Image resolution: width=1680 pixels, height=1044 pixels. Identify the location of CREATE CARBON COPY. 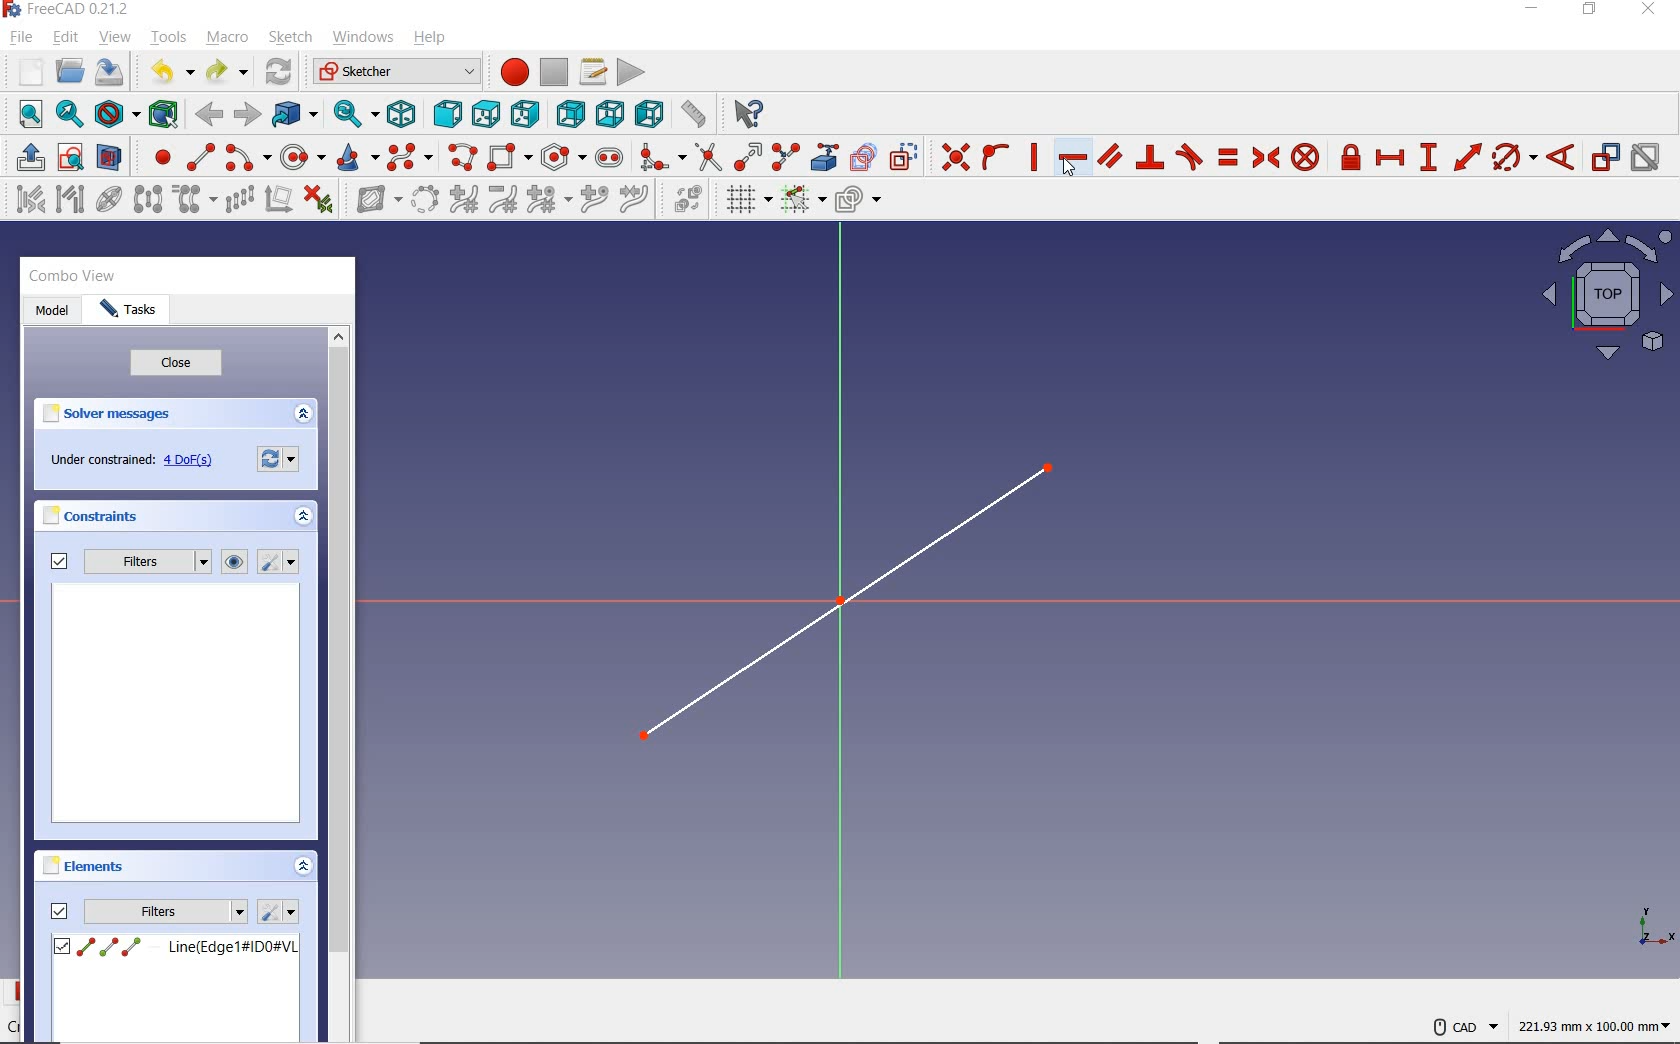
(863, 155).